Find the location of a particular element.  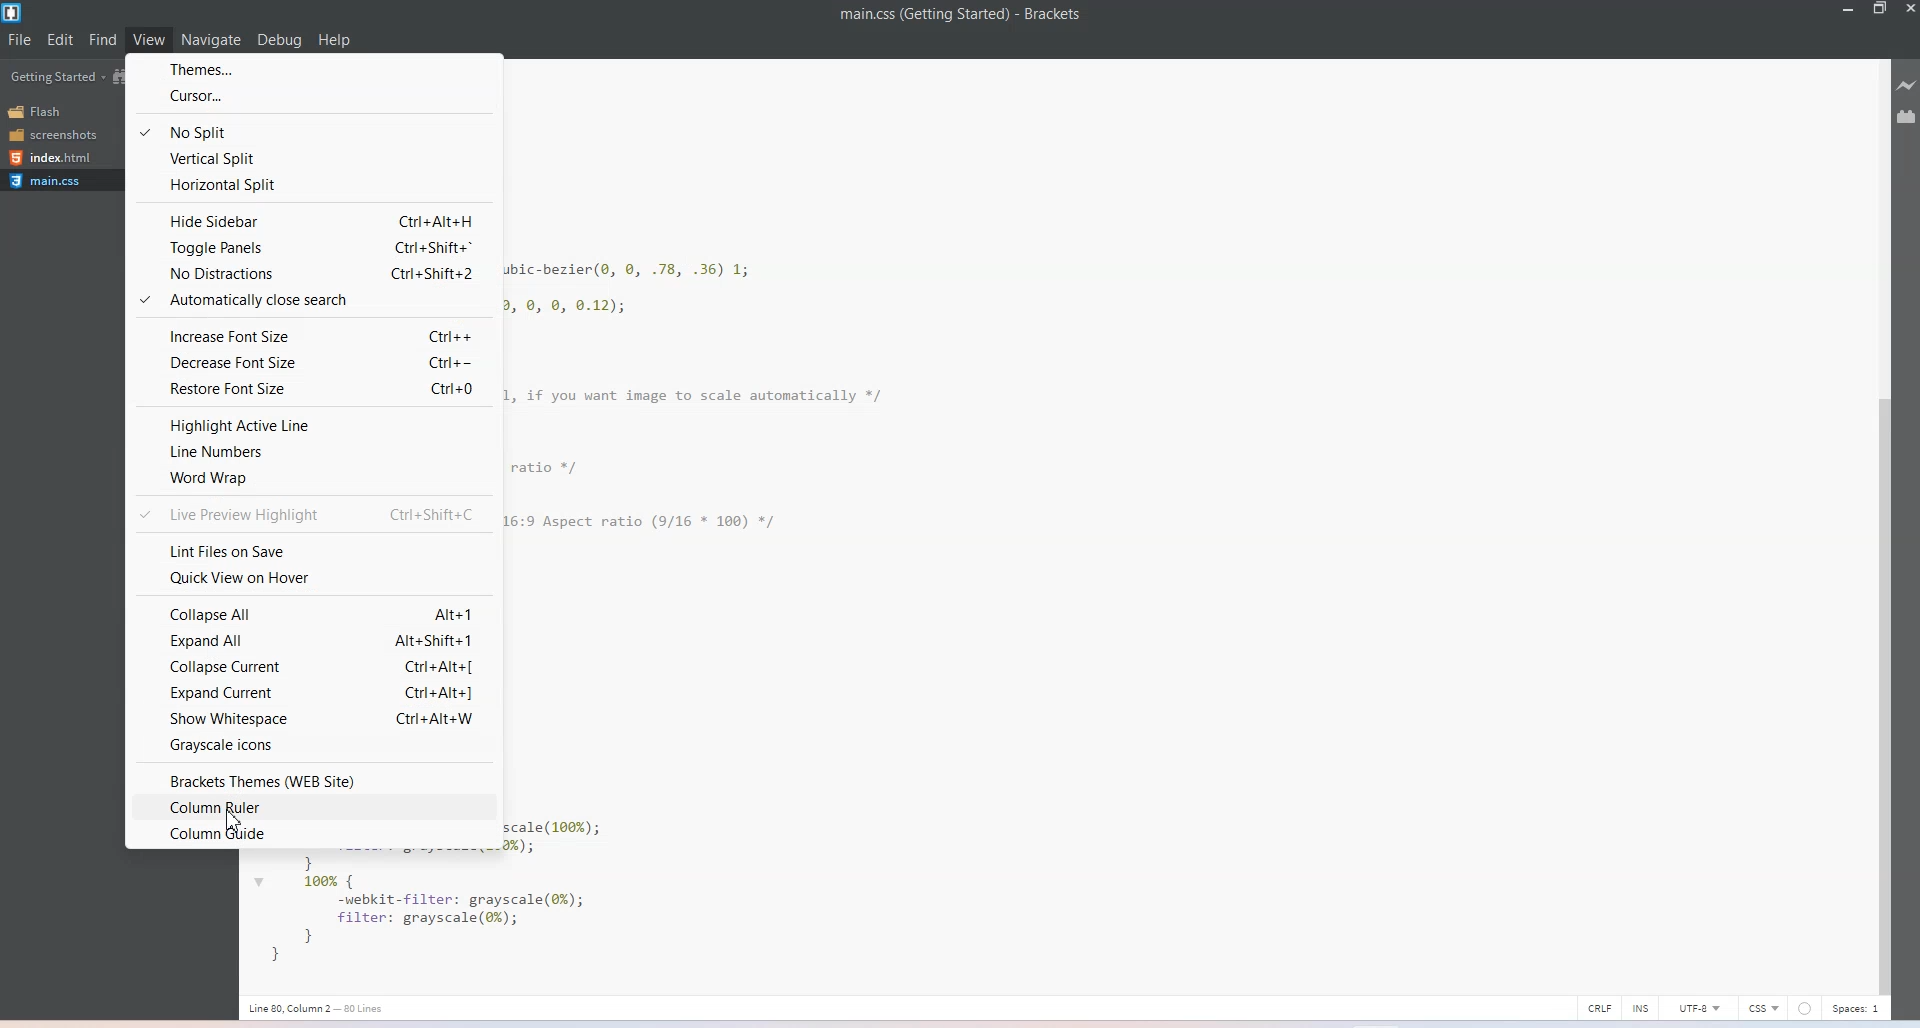

Expand current is located at coordinates (308, 694).